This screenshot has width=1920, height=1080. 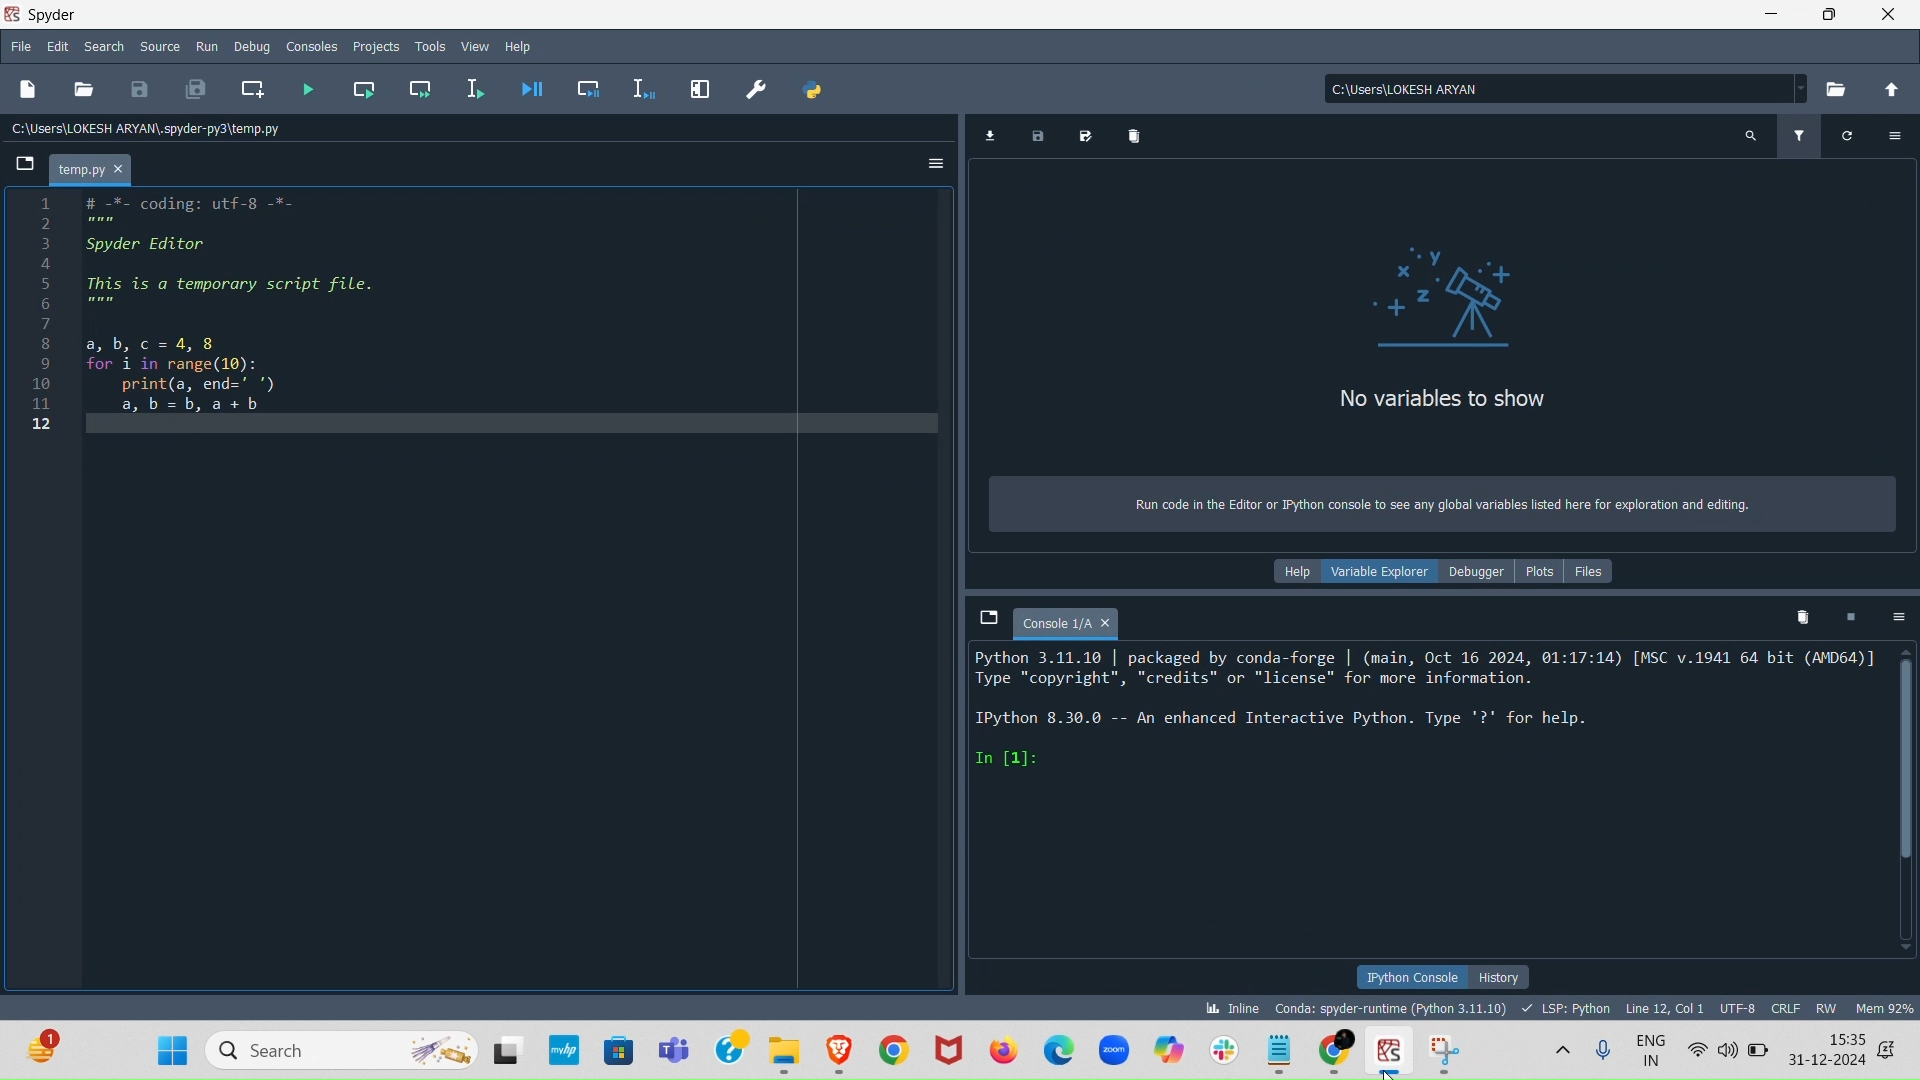 I want to click on New file (Ctrl + N), so click(x=26, y=89).